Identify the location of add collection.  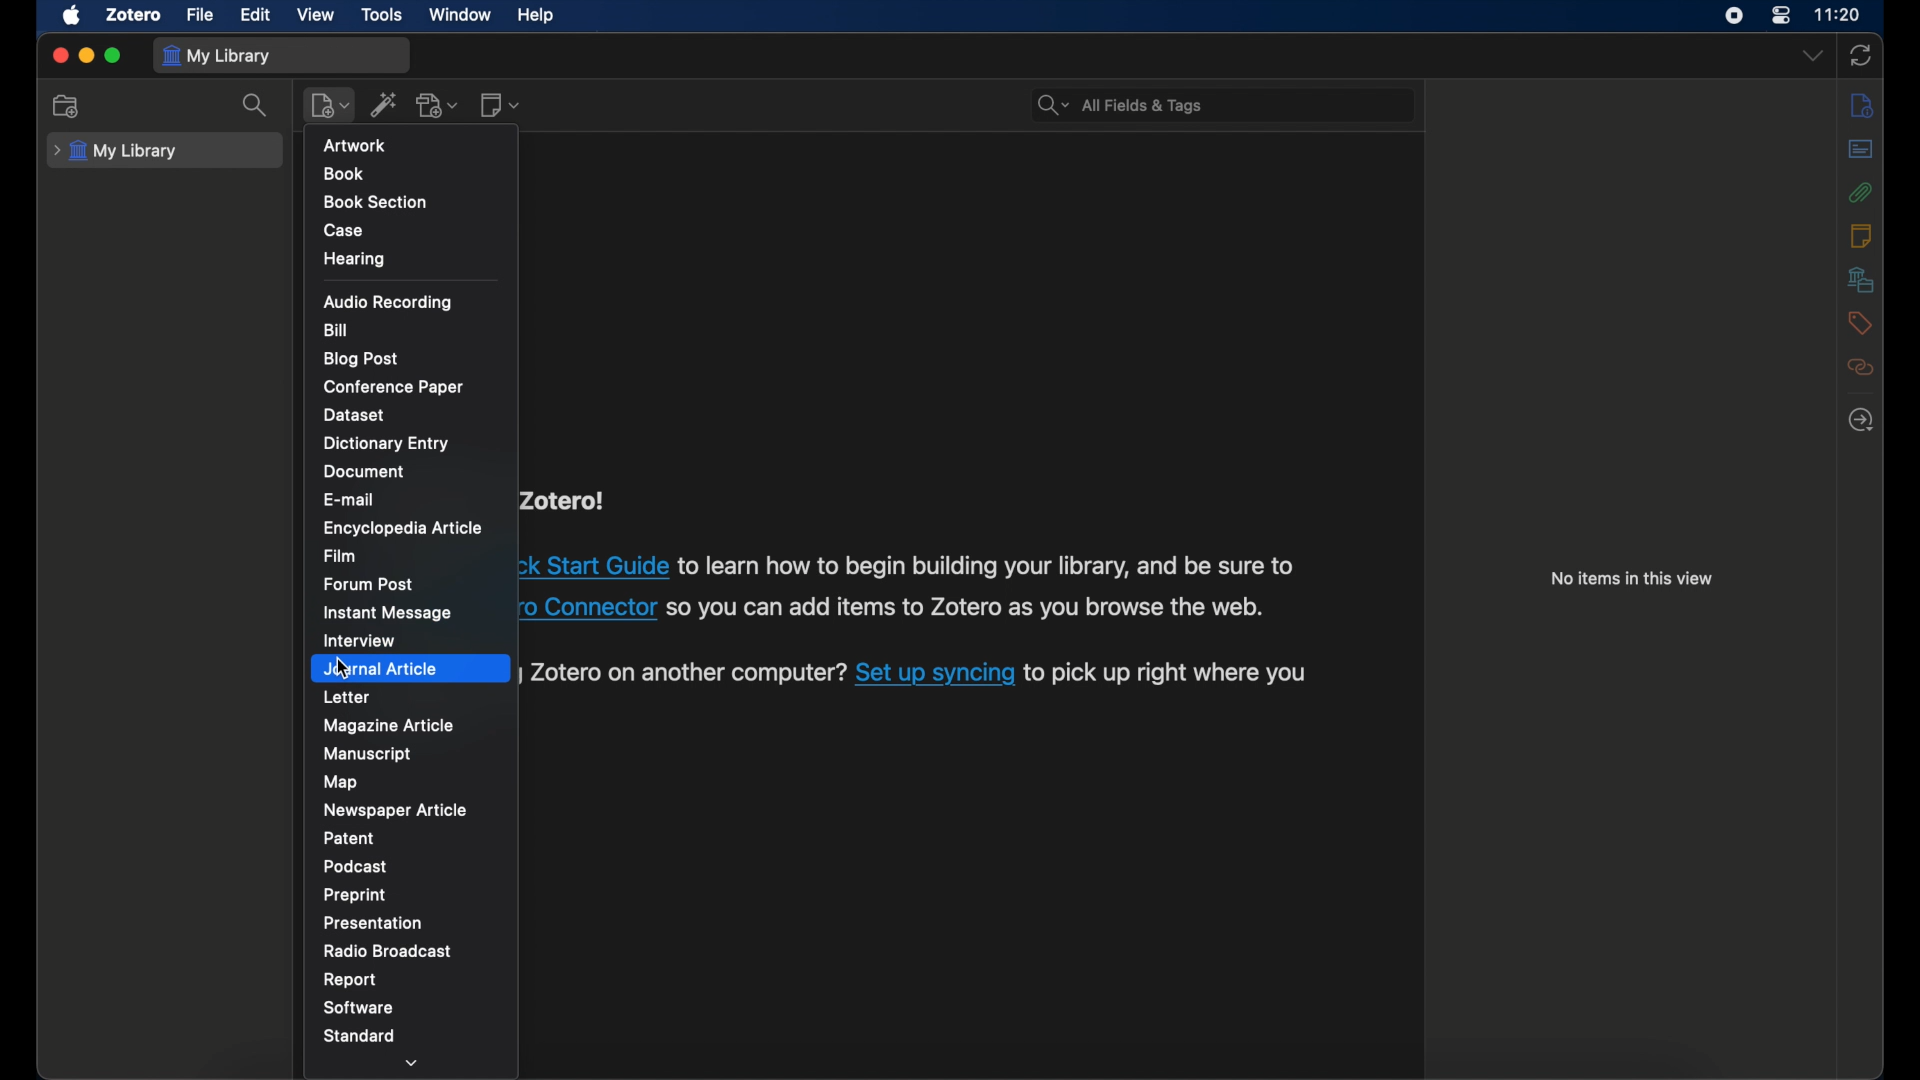
(67, 107).